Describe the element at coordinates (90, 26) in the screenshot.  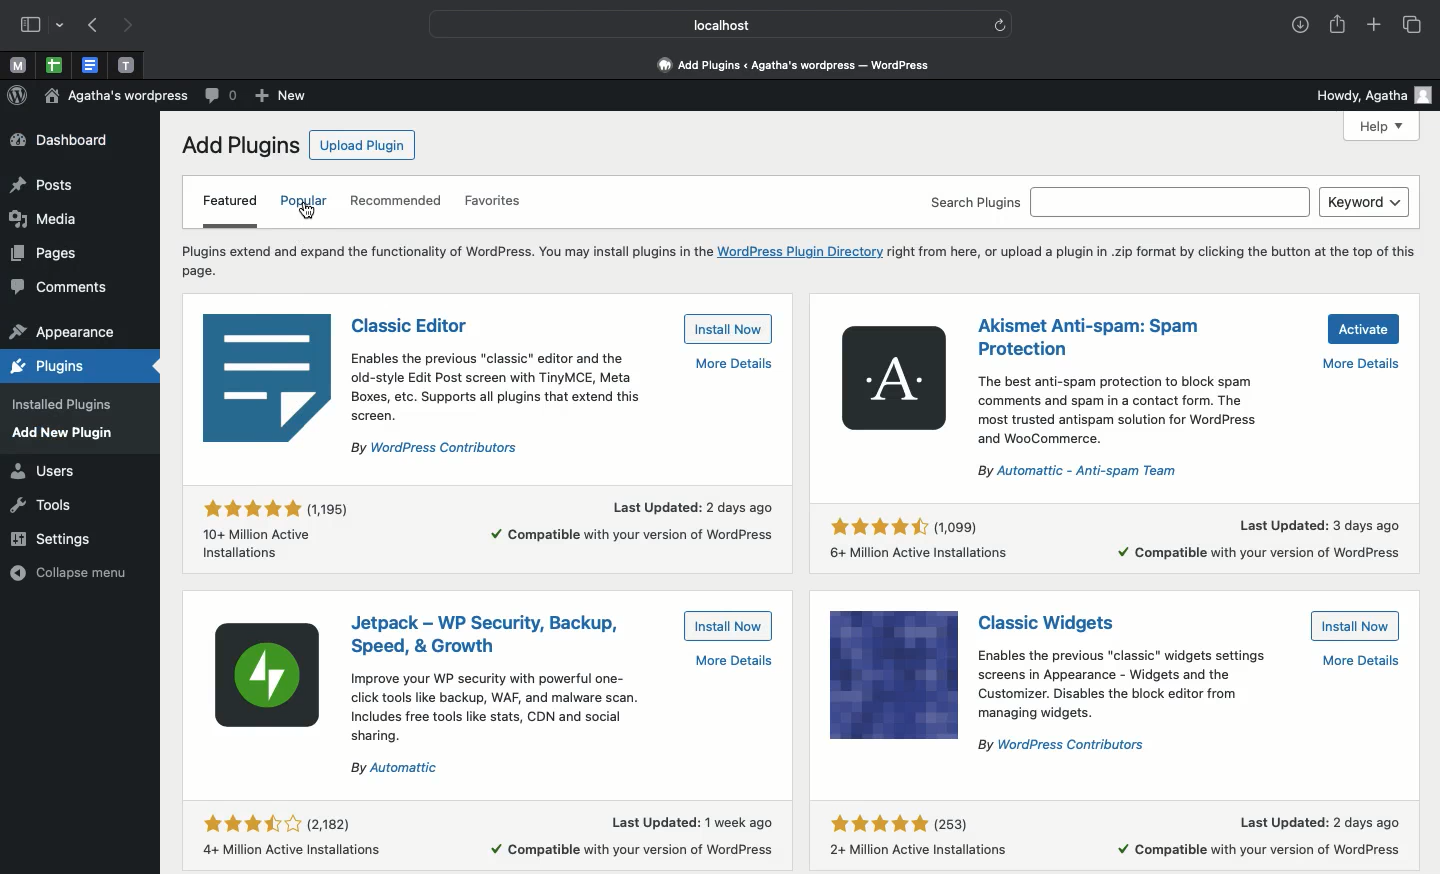
I see `Previous page` at that location.